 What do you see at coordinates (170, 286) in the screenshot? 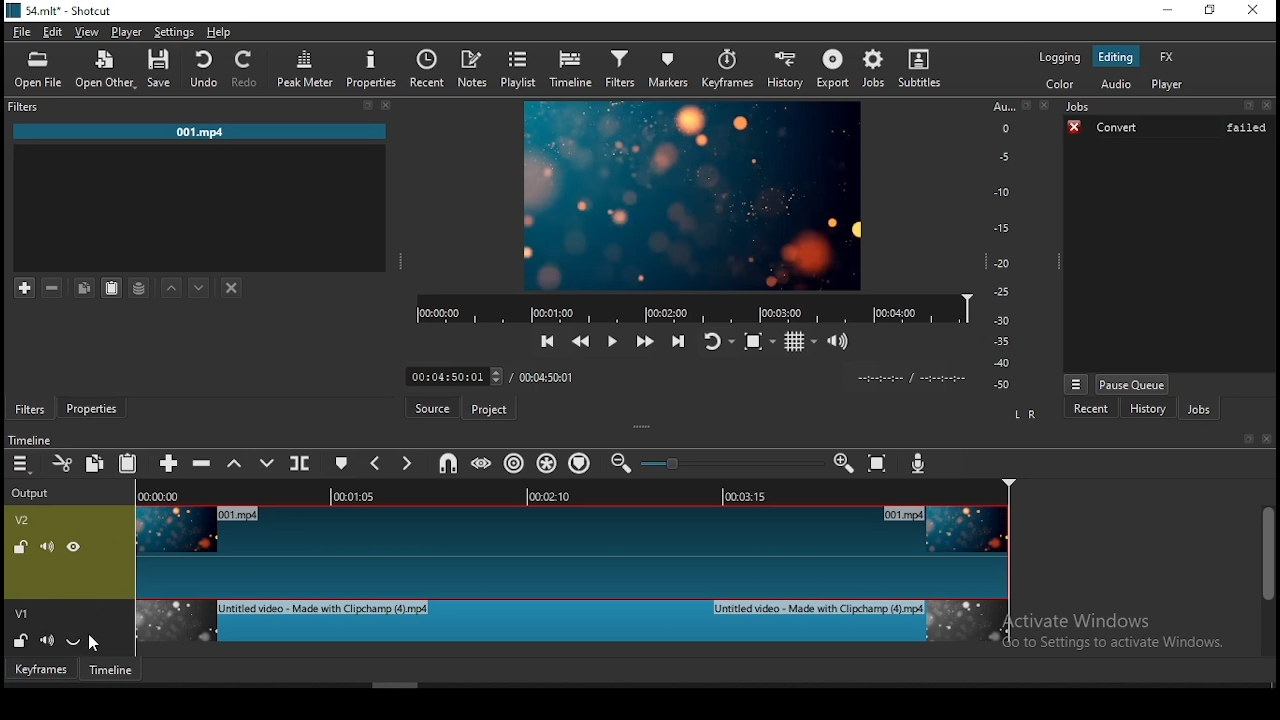
I see `move filter up` at bounding box center [170, 286].